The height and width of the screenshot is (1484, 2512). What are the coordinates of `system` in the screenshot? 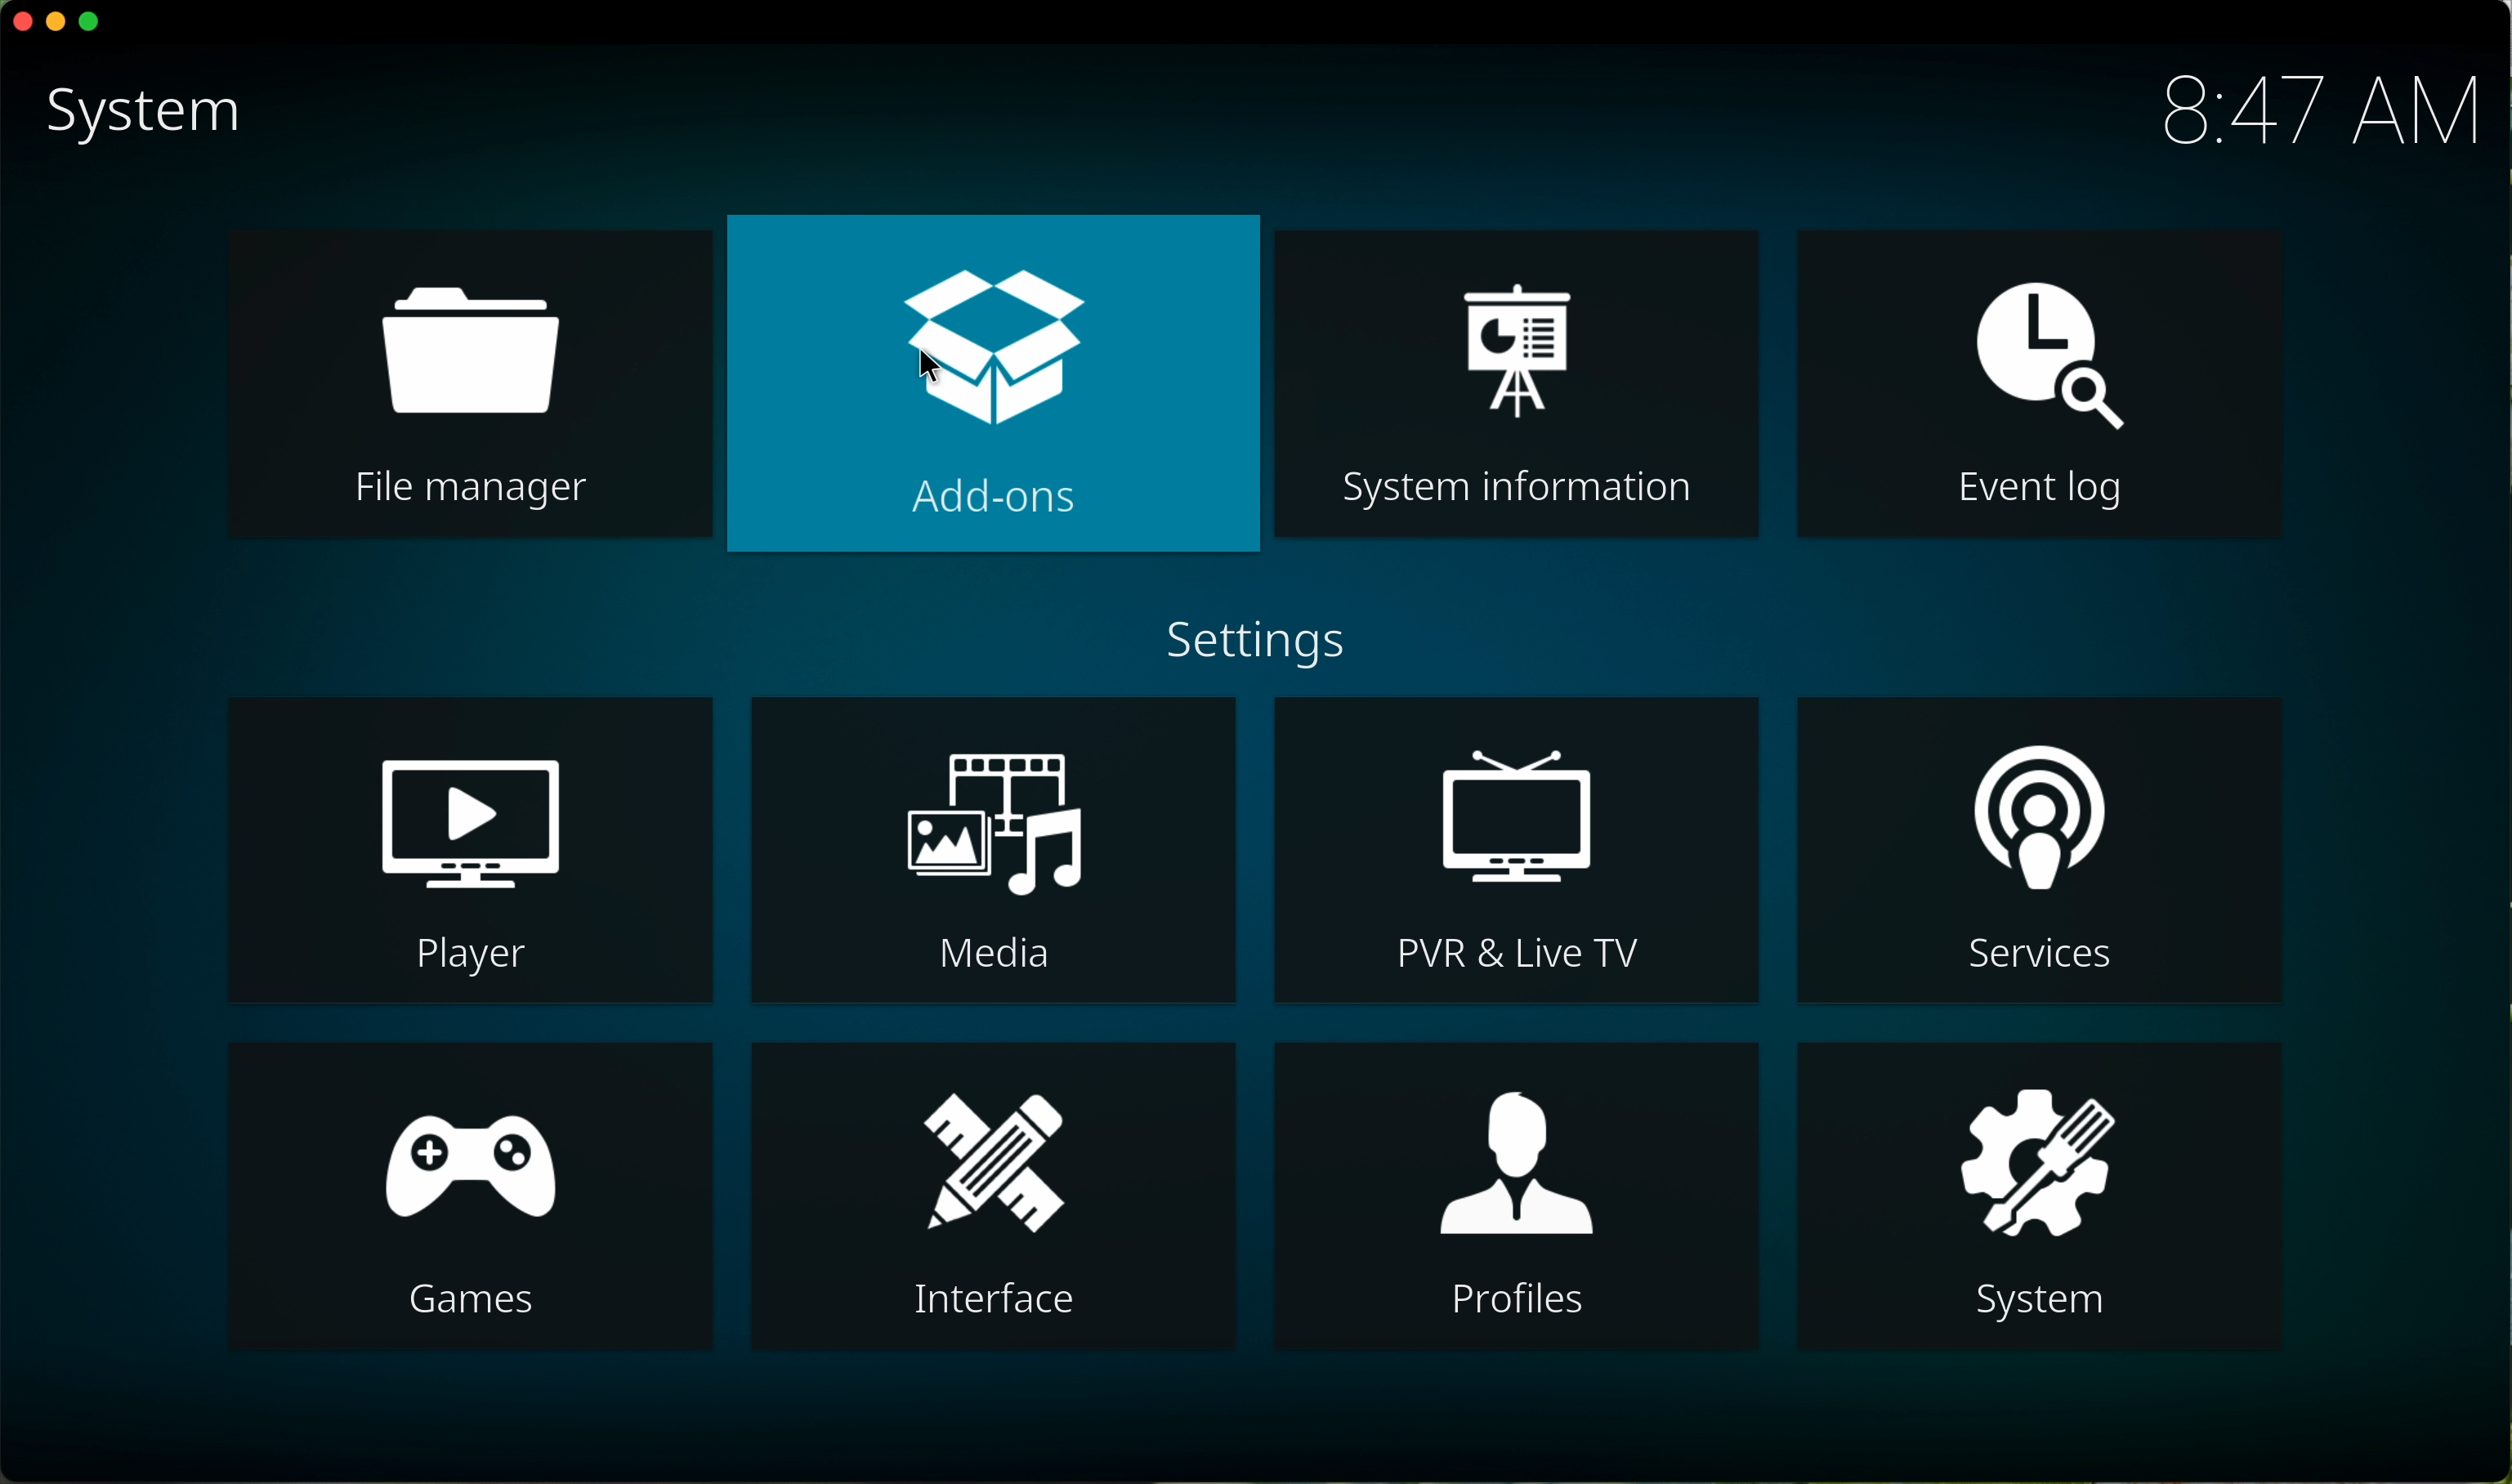 It's located at (2055, 1195).